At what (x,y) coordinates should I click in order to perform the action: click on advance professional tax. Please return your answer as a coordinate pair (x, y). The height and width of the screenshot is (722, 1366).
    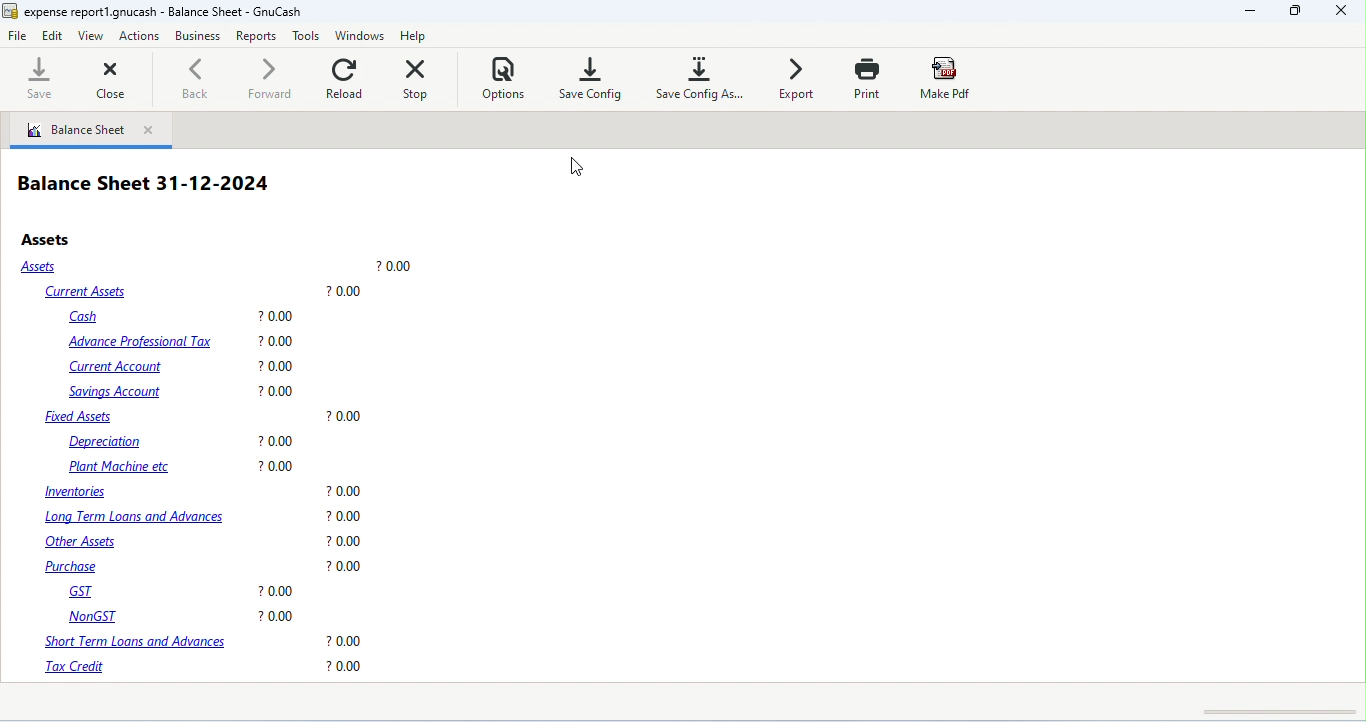
    Looking at the image, I should click on (181, 340).